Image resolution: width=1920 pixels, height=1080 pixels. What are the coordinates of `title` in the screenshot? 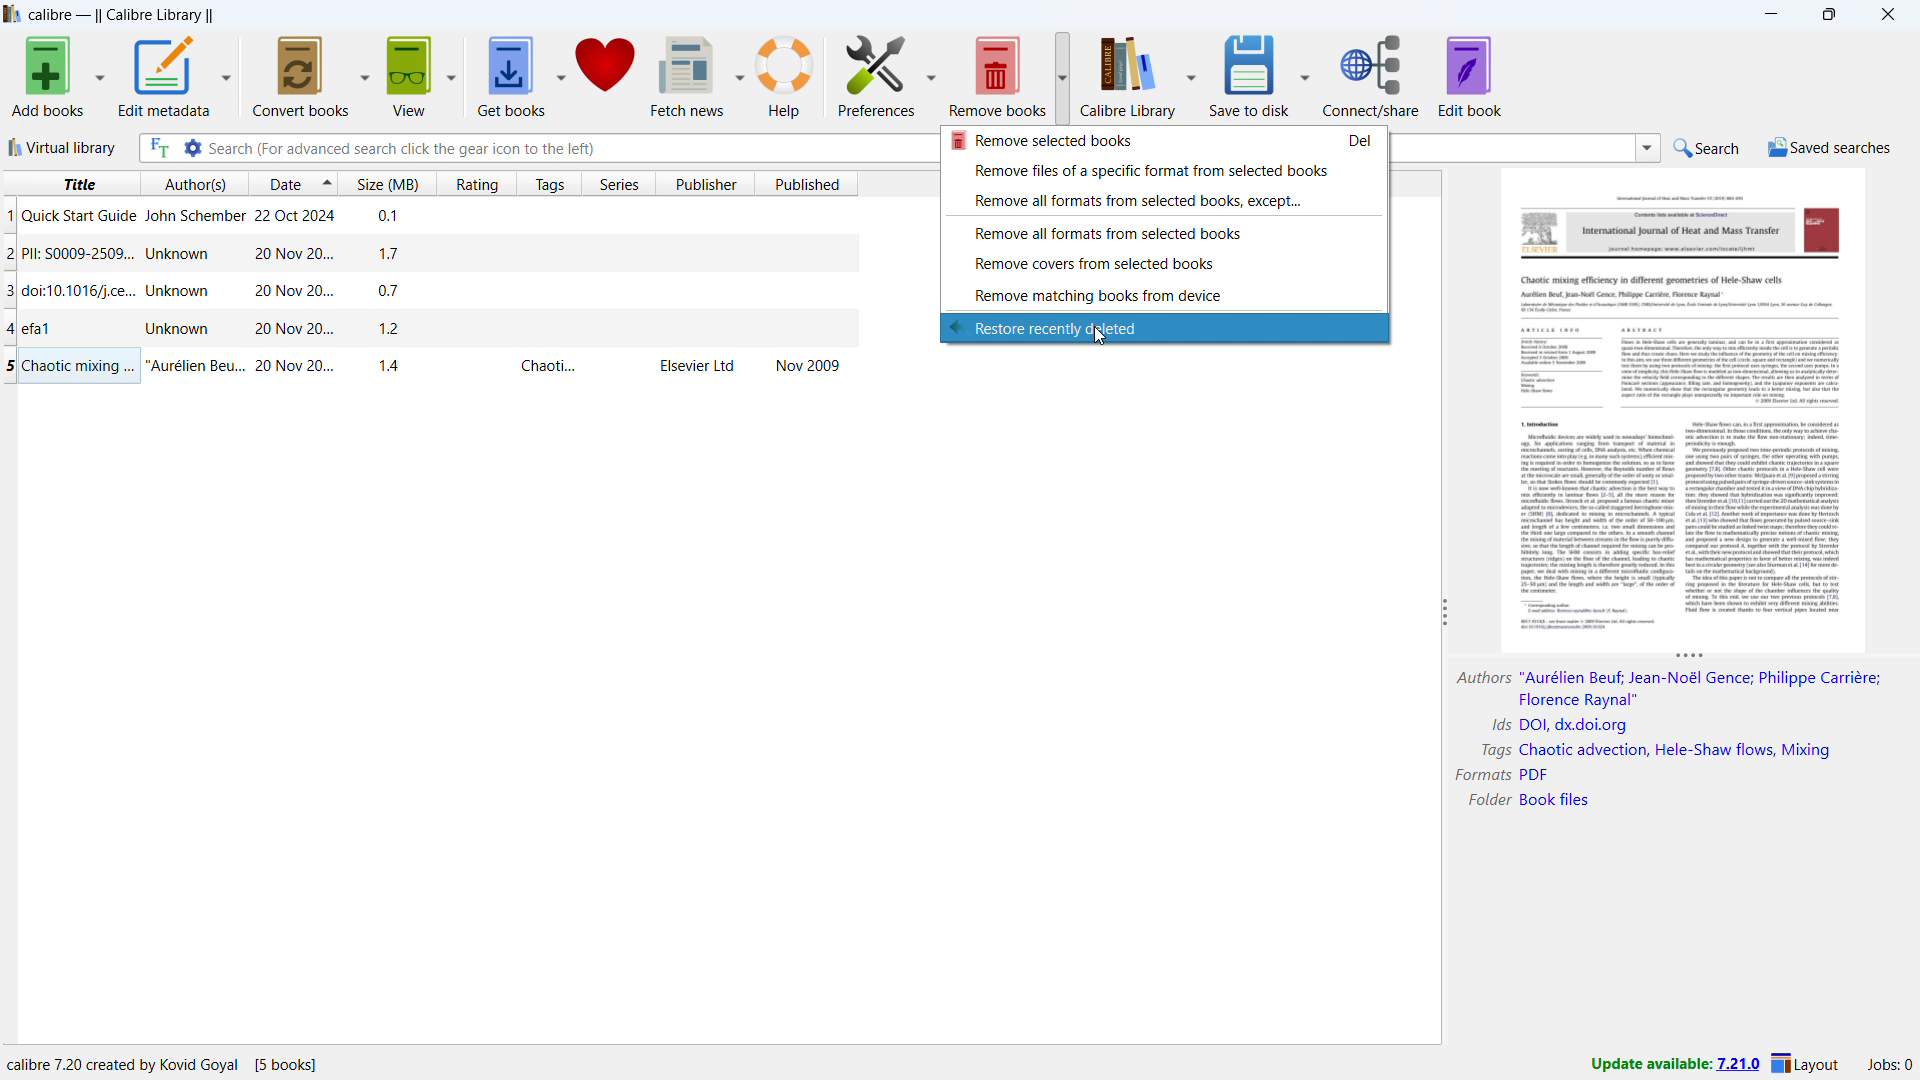 It's located at (122, 15).